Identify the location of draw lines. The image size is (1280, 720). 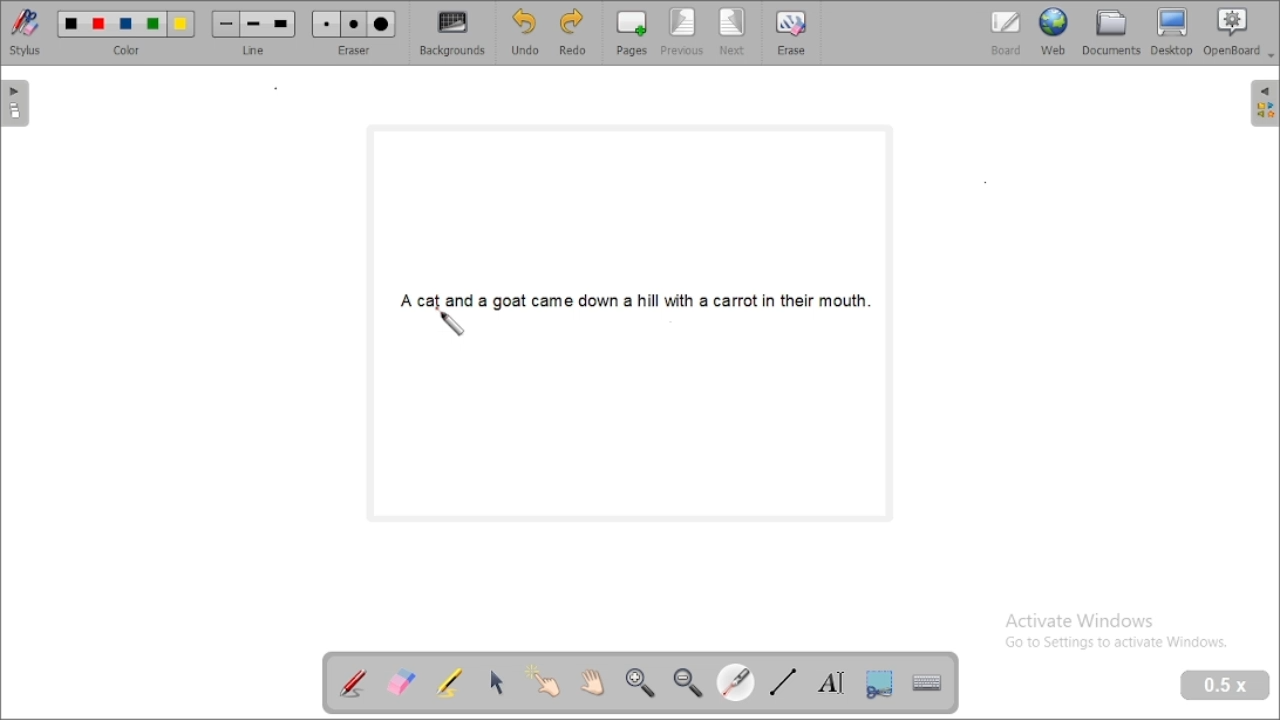
(784, 681).